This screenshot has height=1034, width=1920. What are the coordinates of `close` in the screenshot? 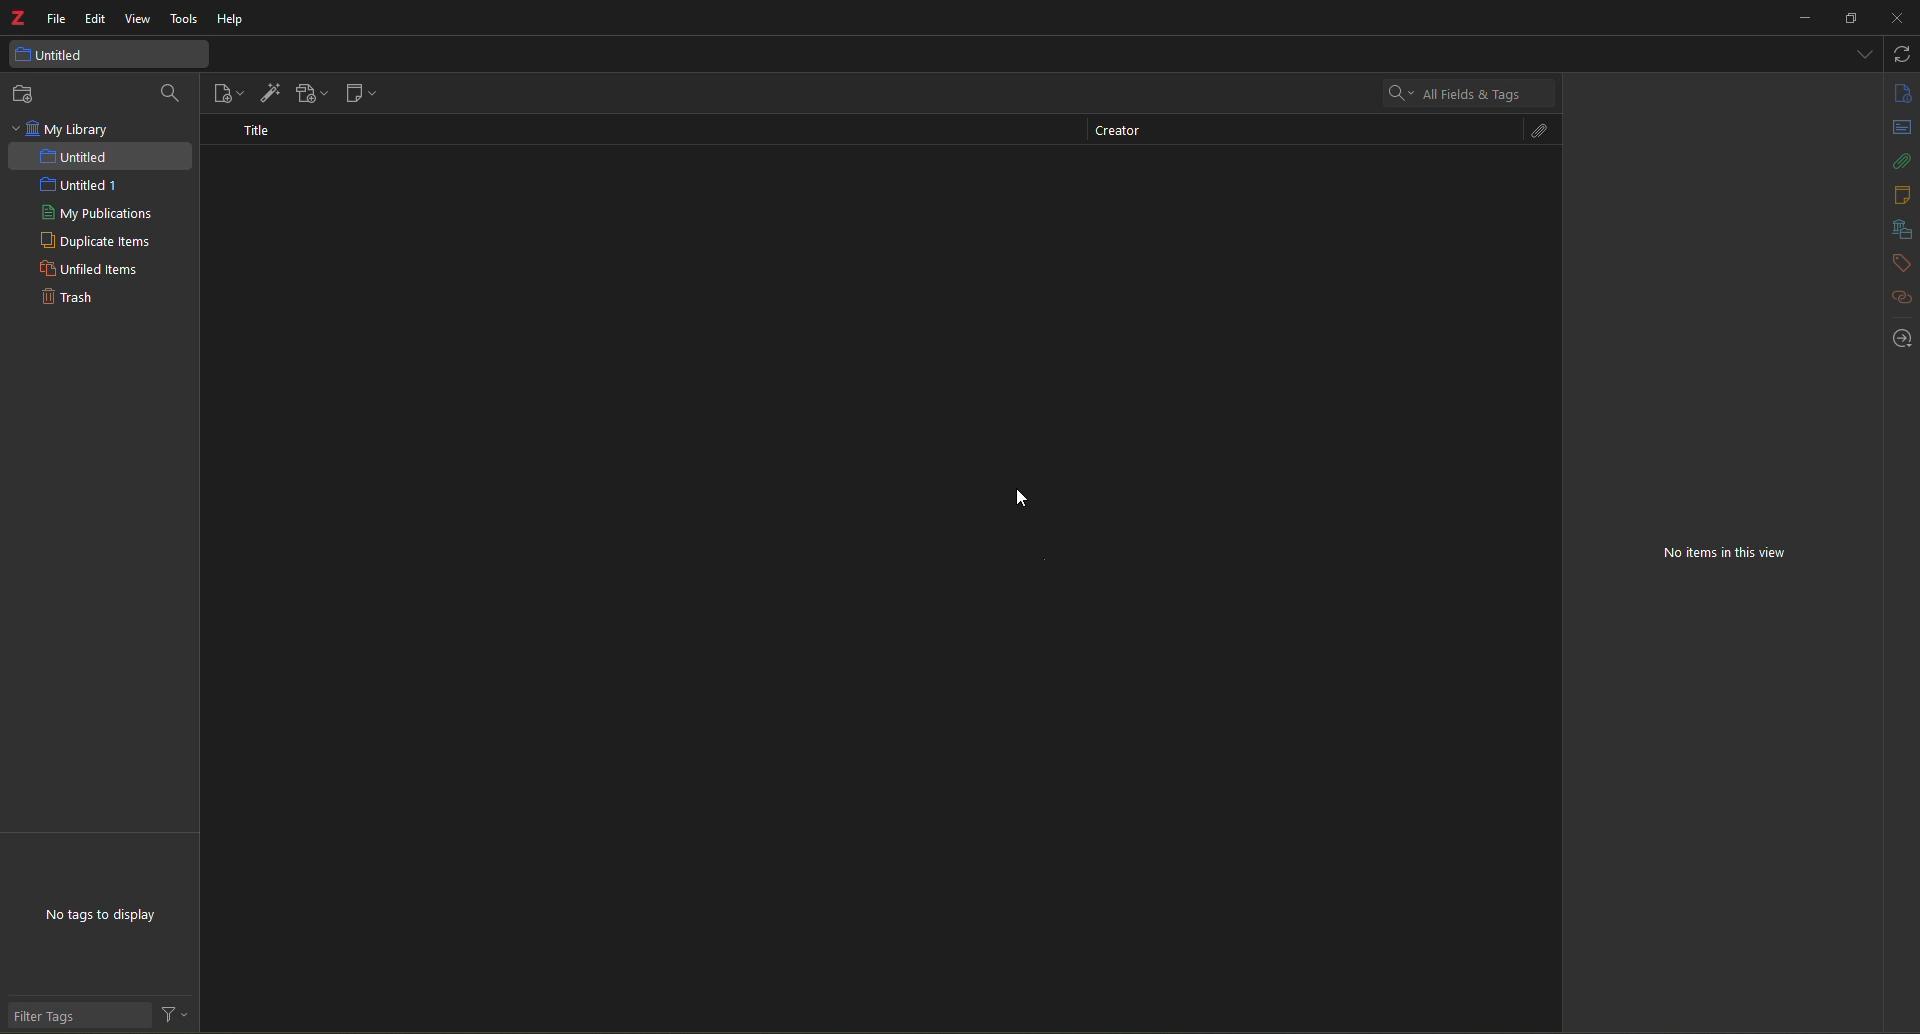 It's located at (1897, 18).